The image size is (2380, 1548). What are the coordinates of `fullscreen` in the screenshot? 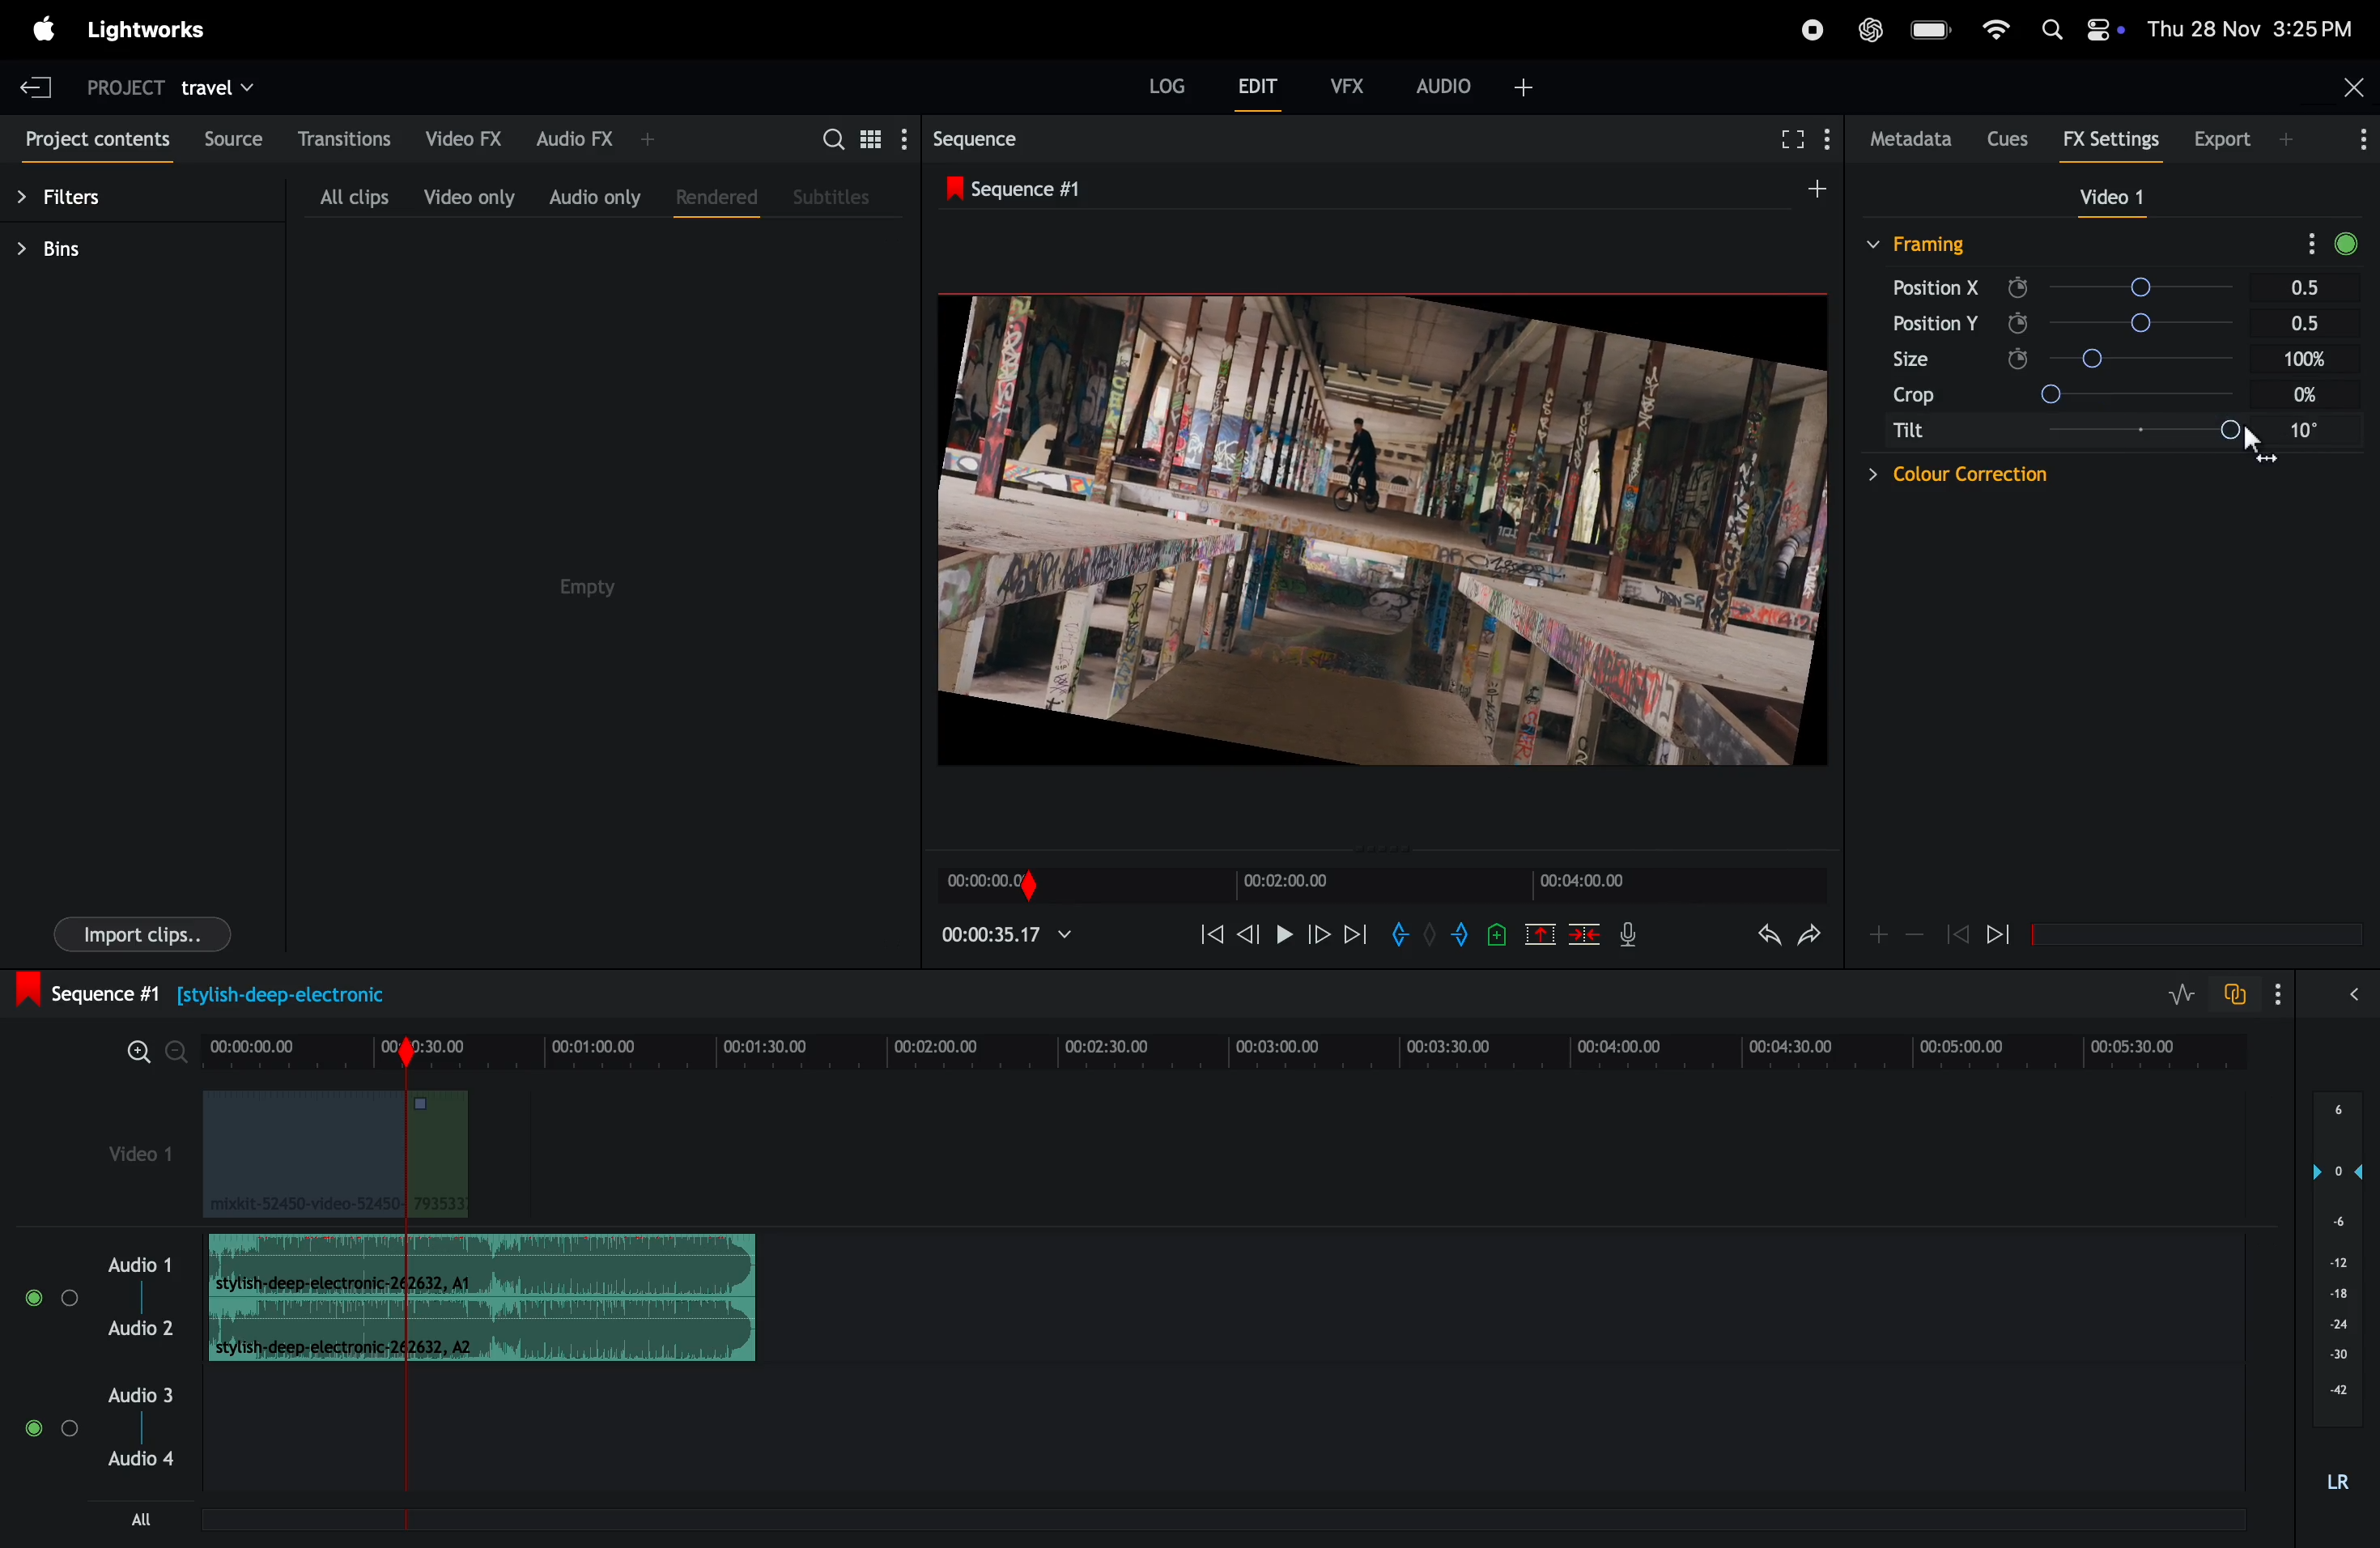 It's located at (1790, 142).